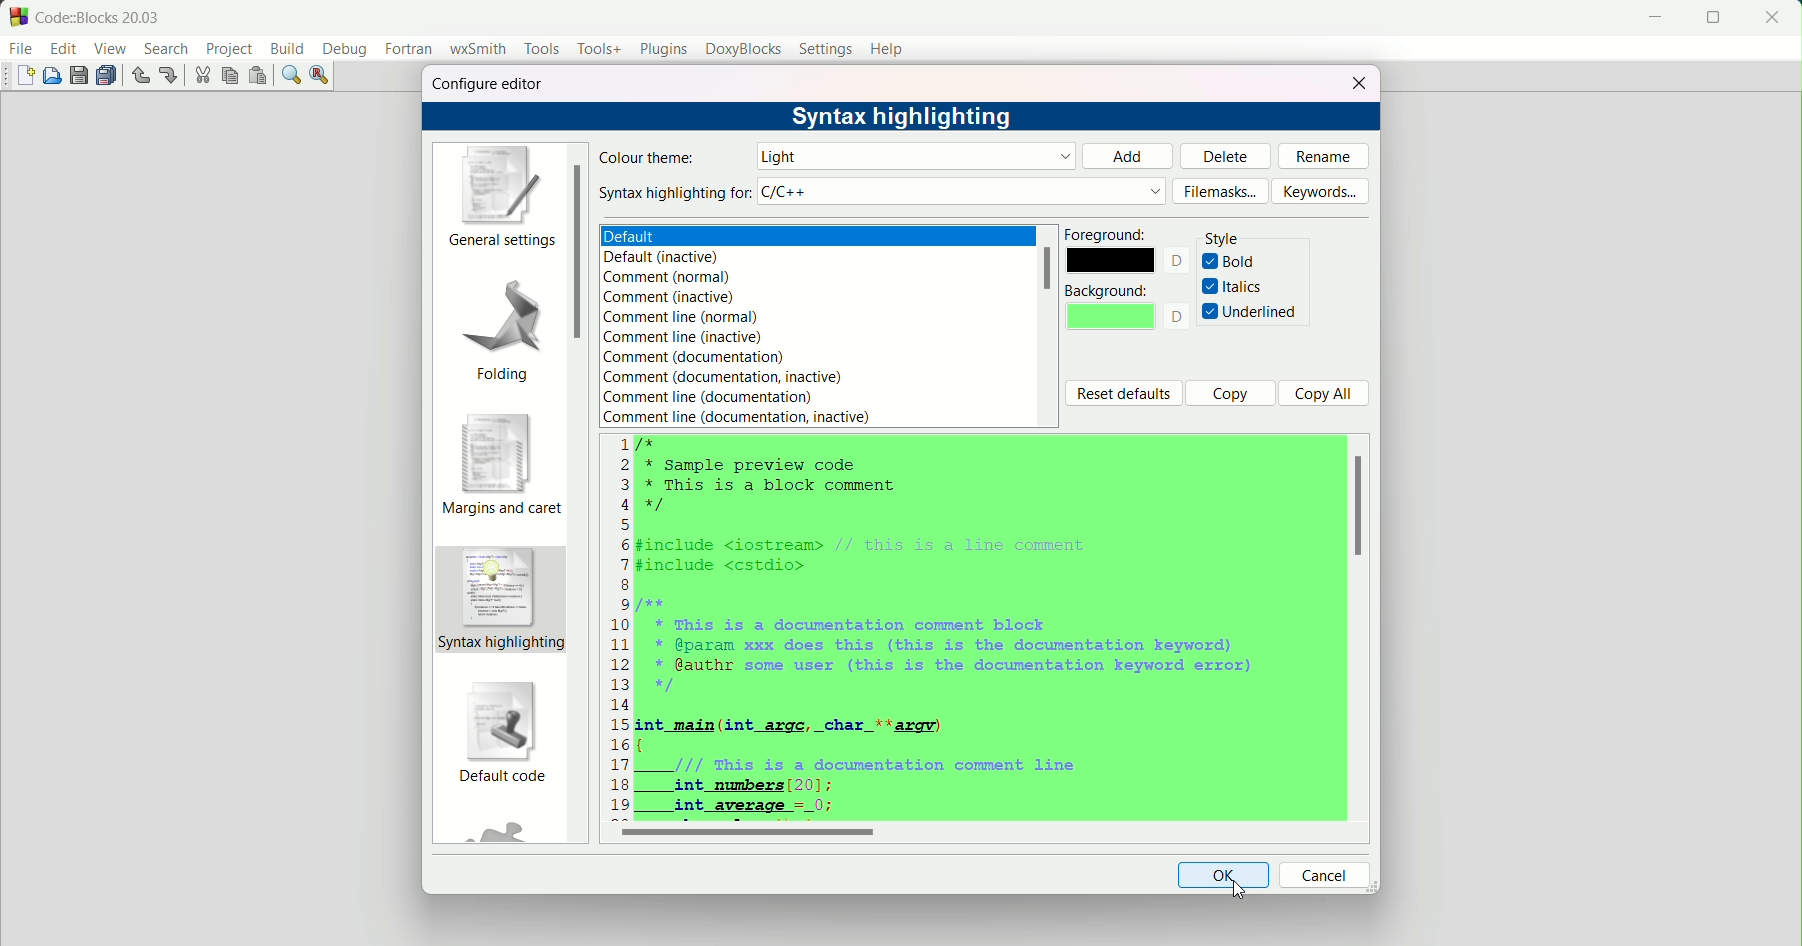 The width and height of the screenshot is (1802, 946). I want to click on tools, so click(541, 49).